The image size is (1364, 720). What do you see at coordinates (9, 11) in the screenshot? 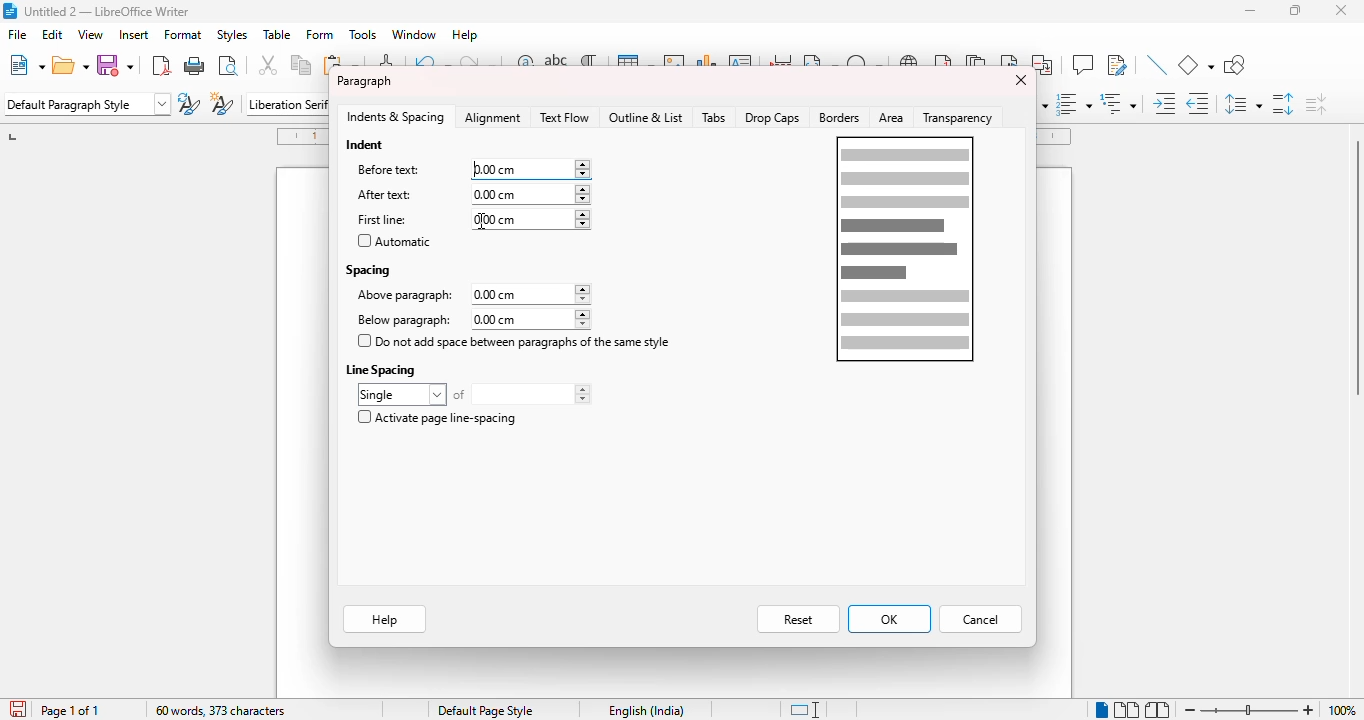
I see `logo` at bounding box center [9, 11].